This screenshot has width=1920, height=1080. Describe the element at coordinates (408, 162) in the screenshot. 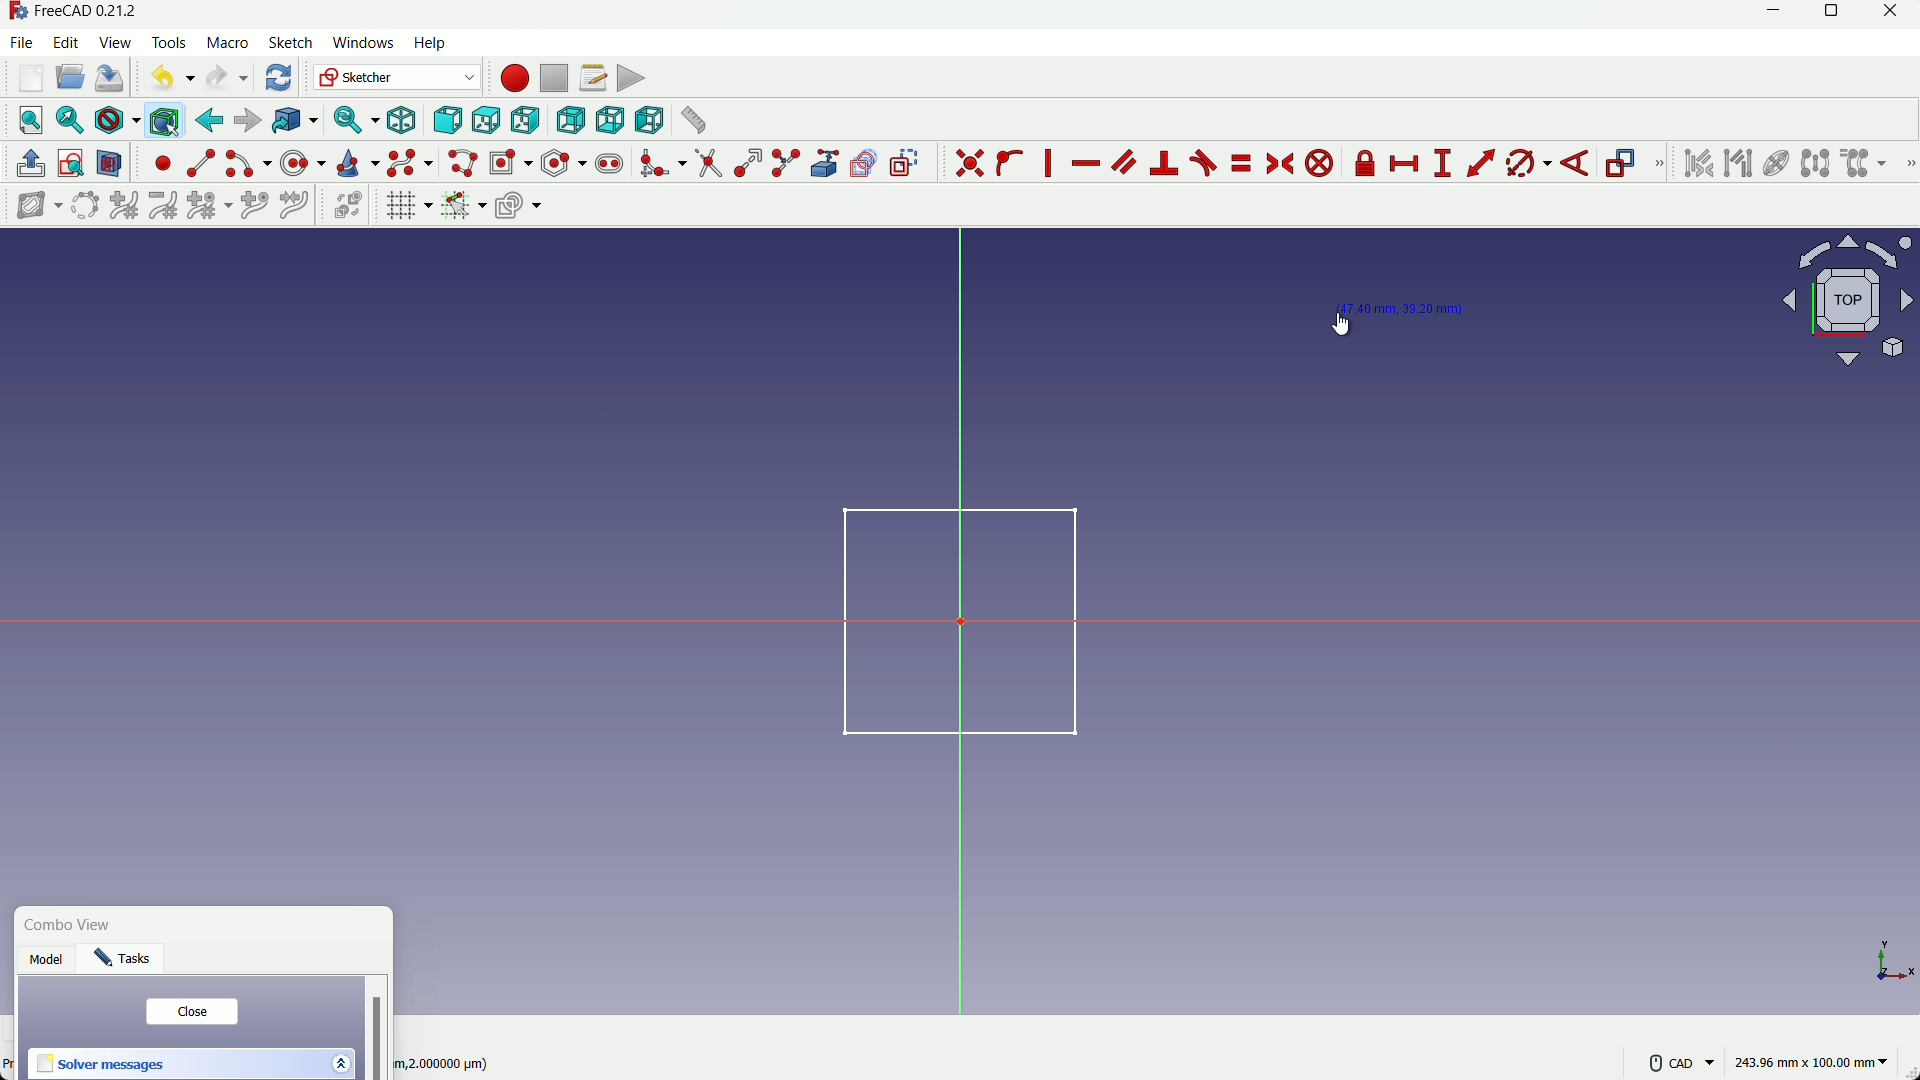

I see `create spiline` at that location.